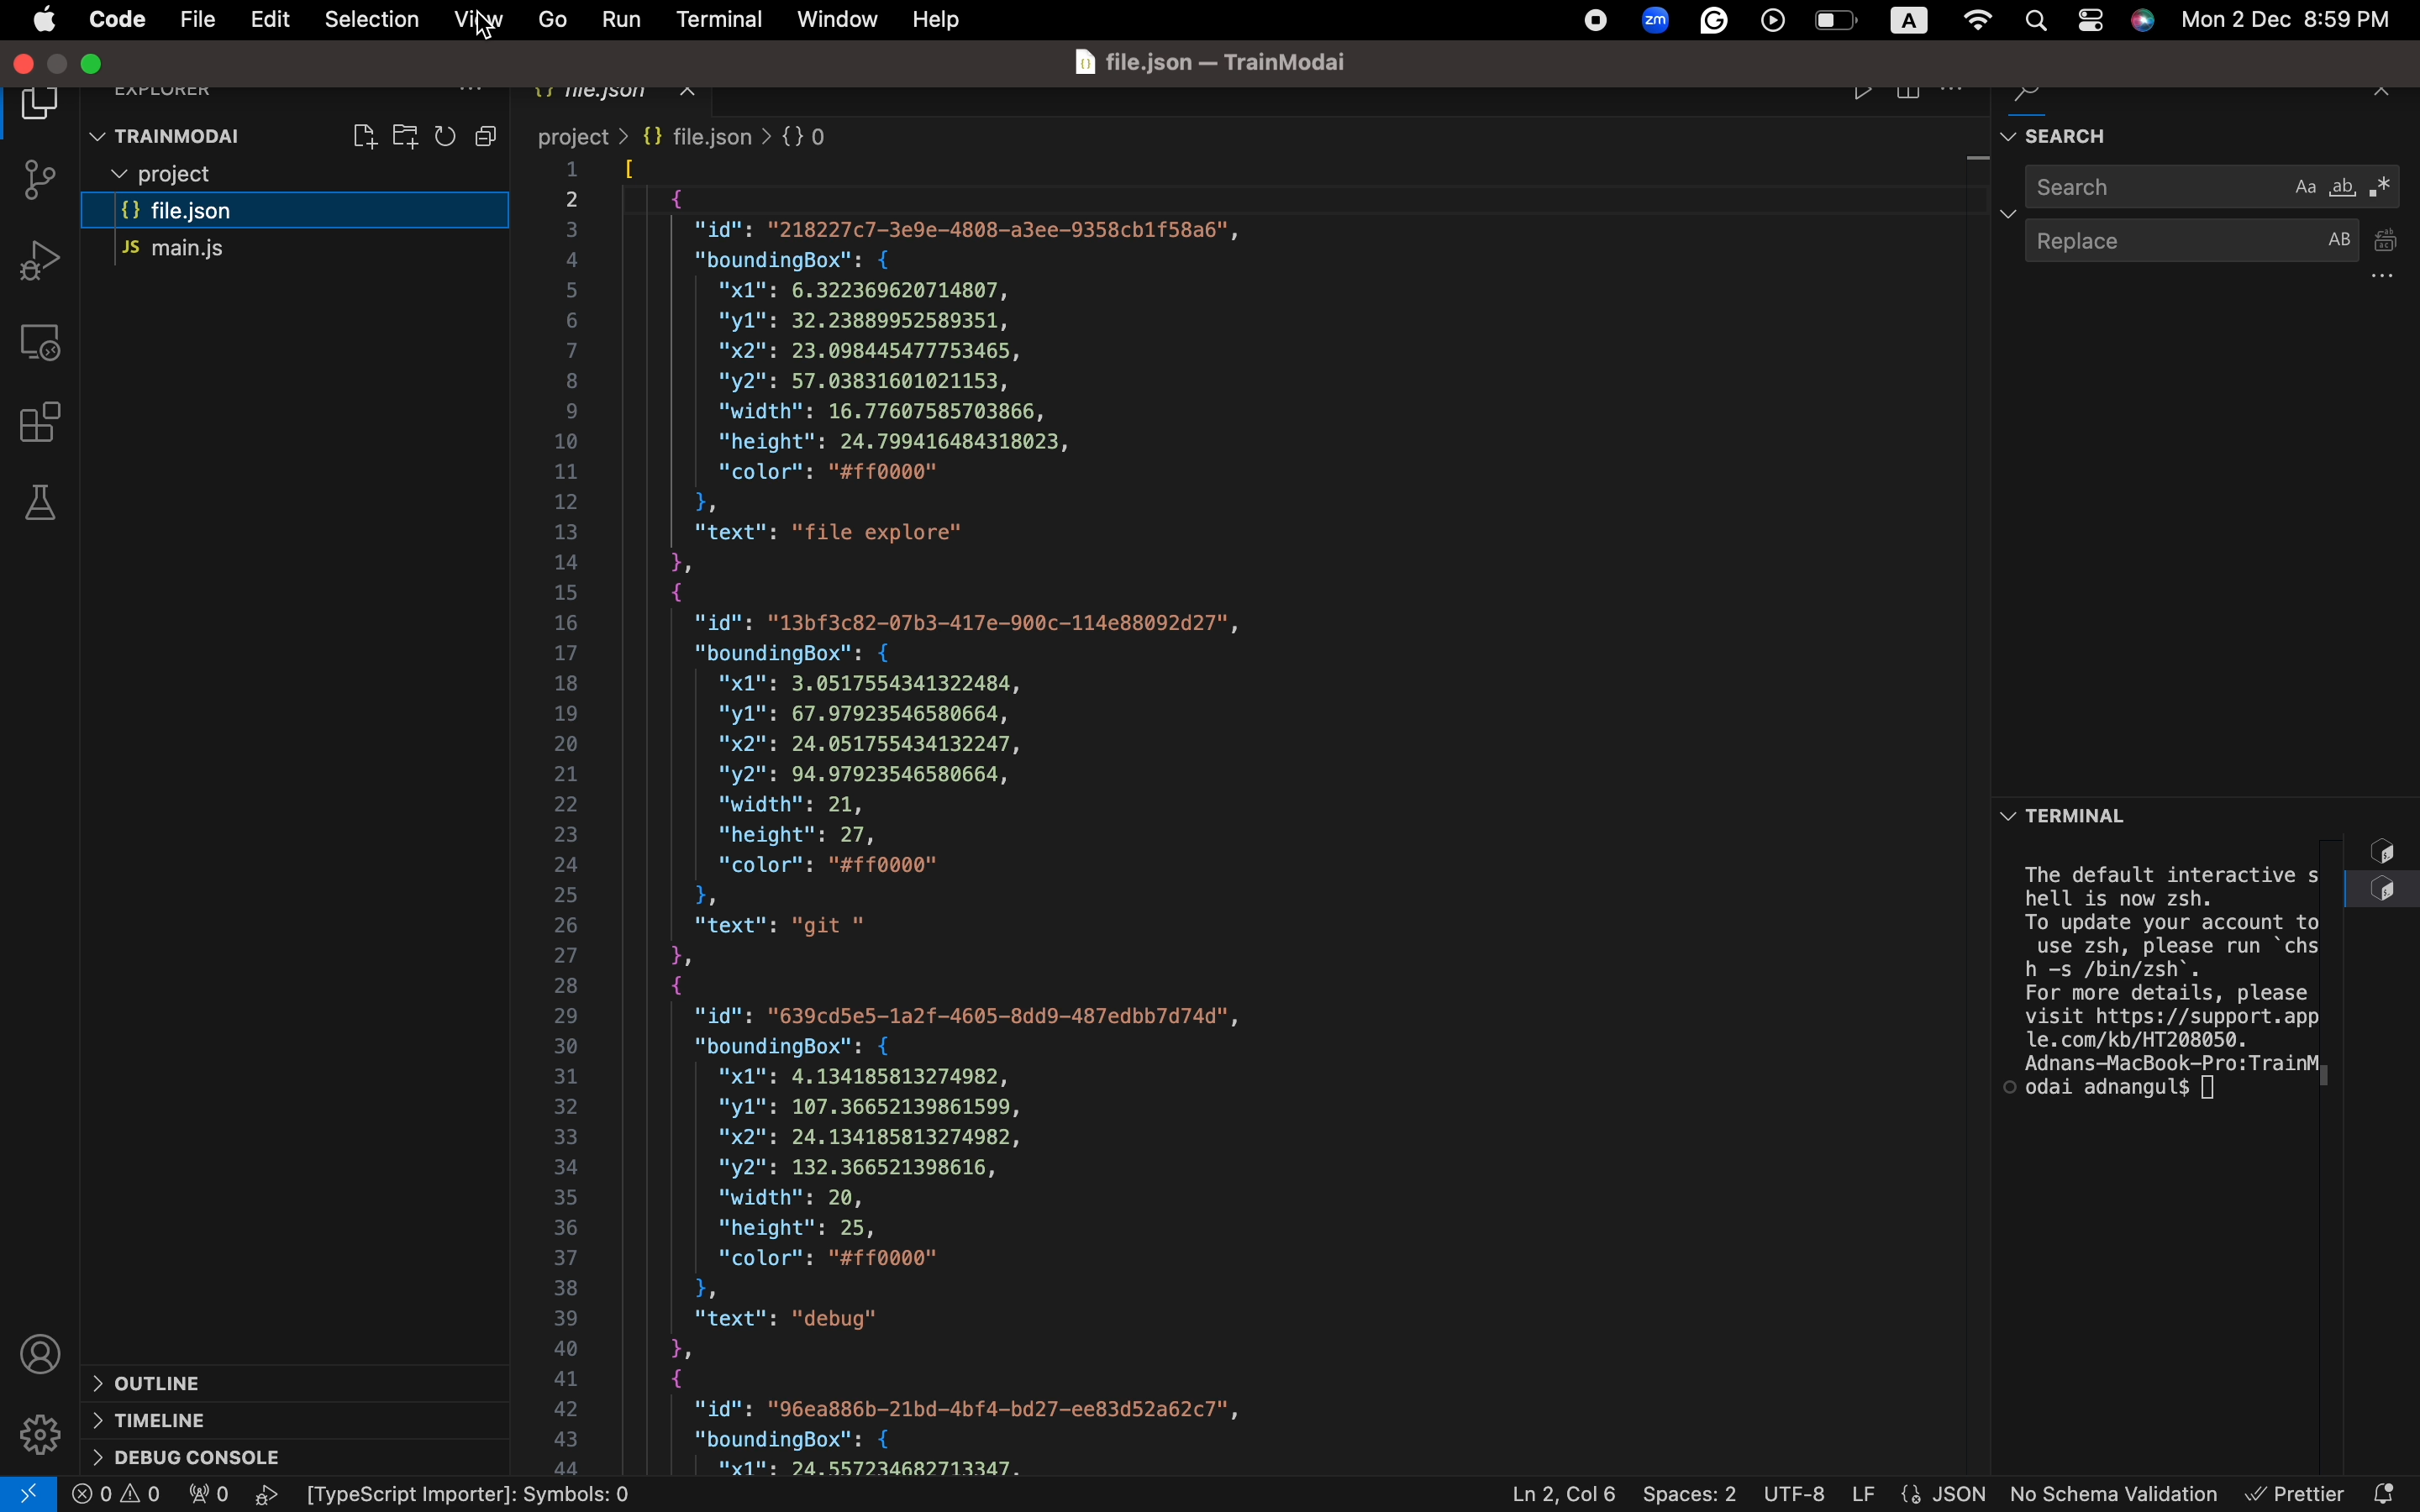  Describe the element at coordinates (41, 1353) in the screenshot. I see `profile` at that location.